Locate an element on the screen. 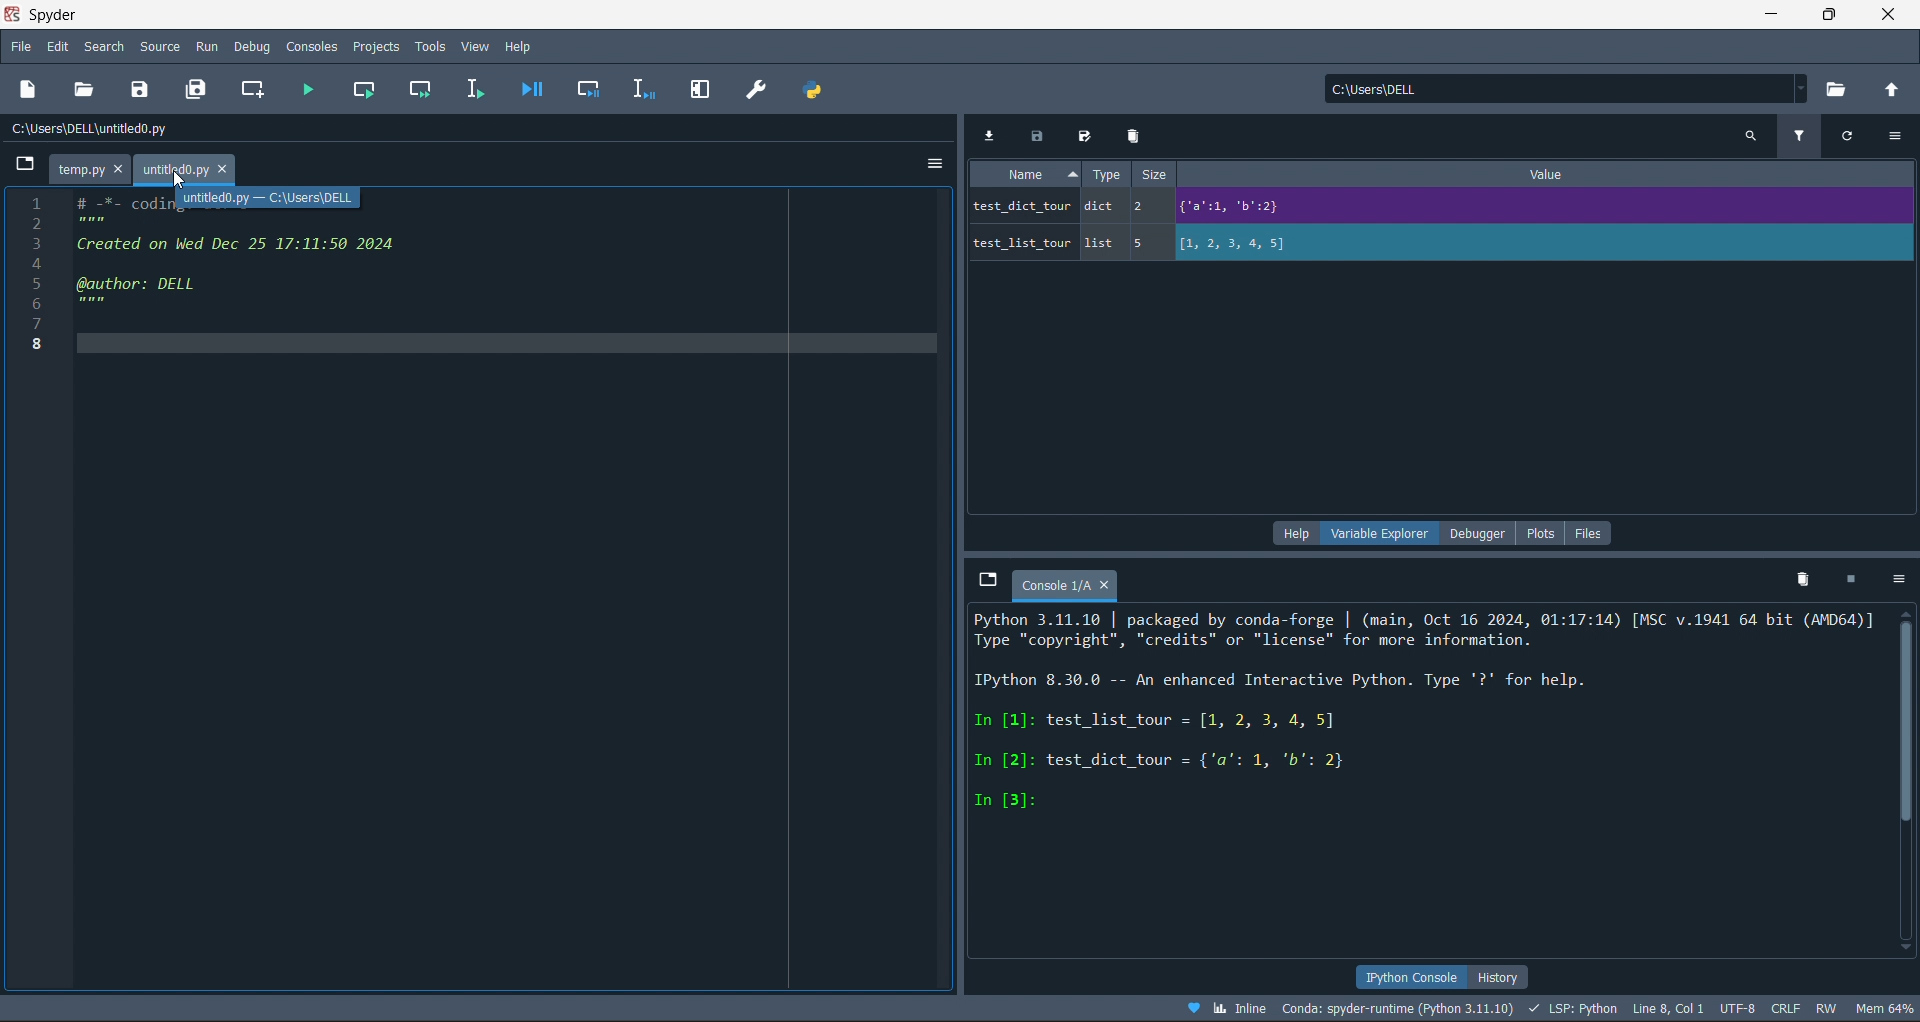  options is located at coordinates (1898, 139).